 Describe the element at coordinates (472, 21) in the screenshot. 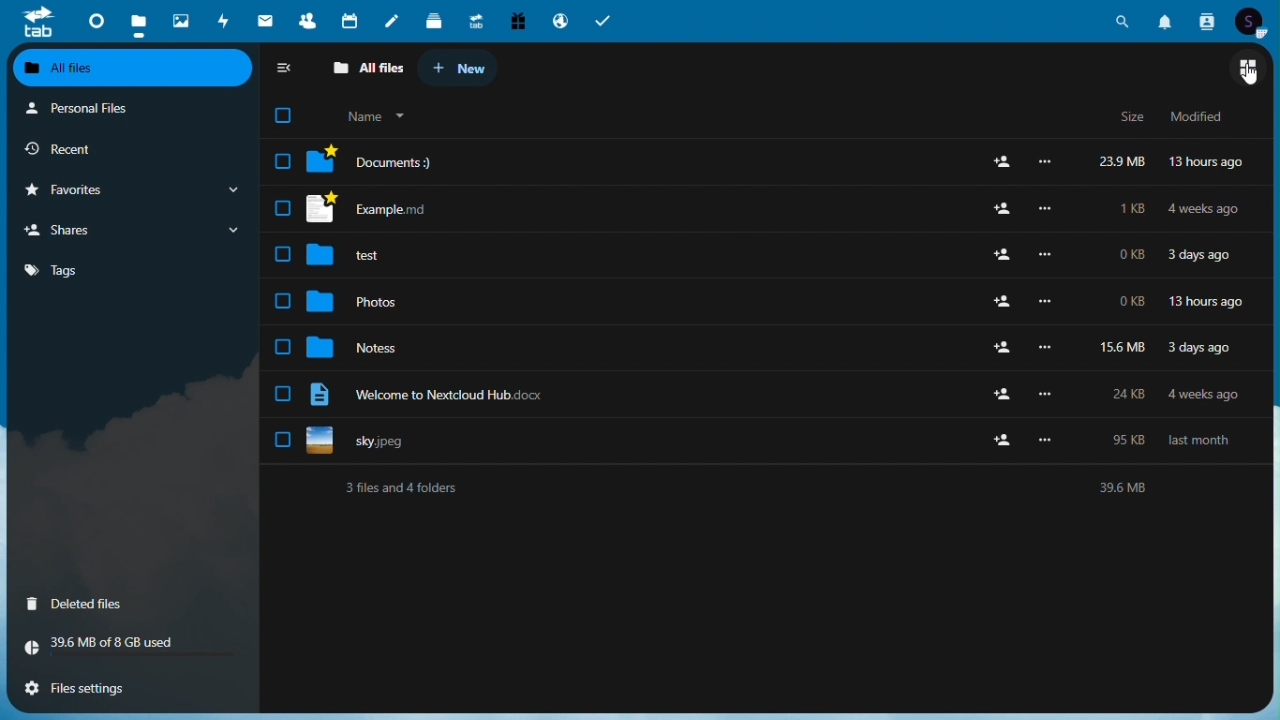

I see `upgrade` at that location.